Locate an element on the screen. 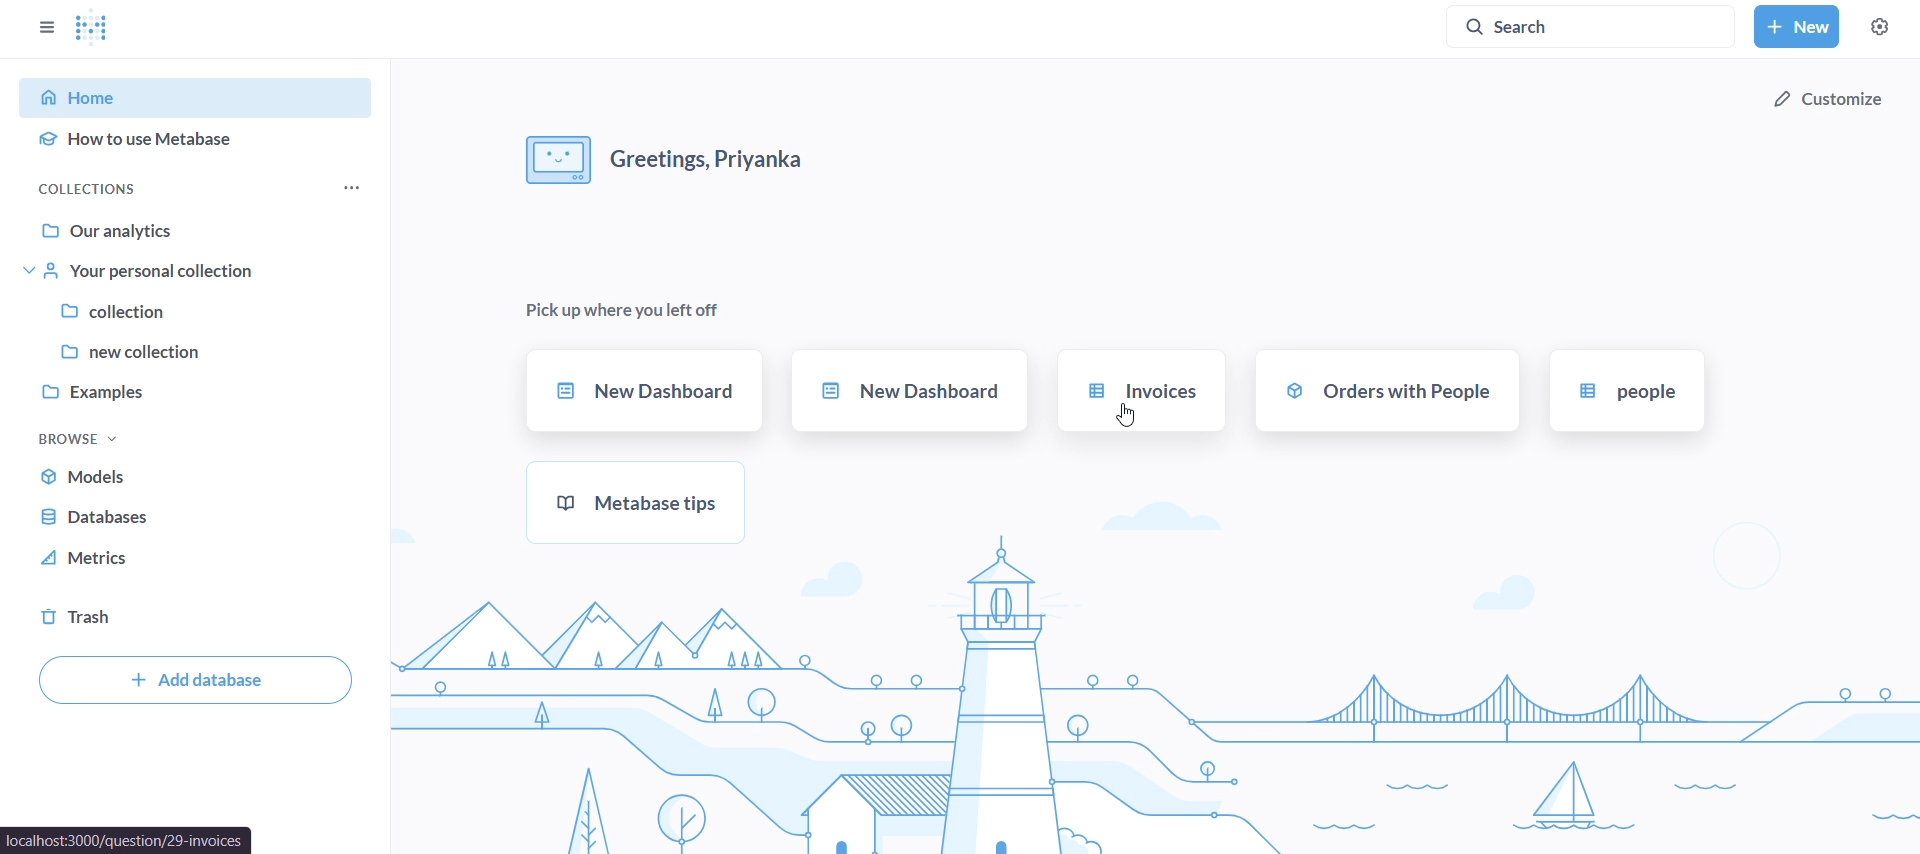 The image size is (1920, 854). models is located at coordinates (84, 479).